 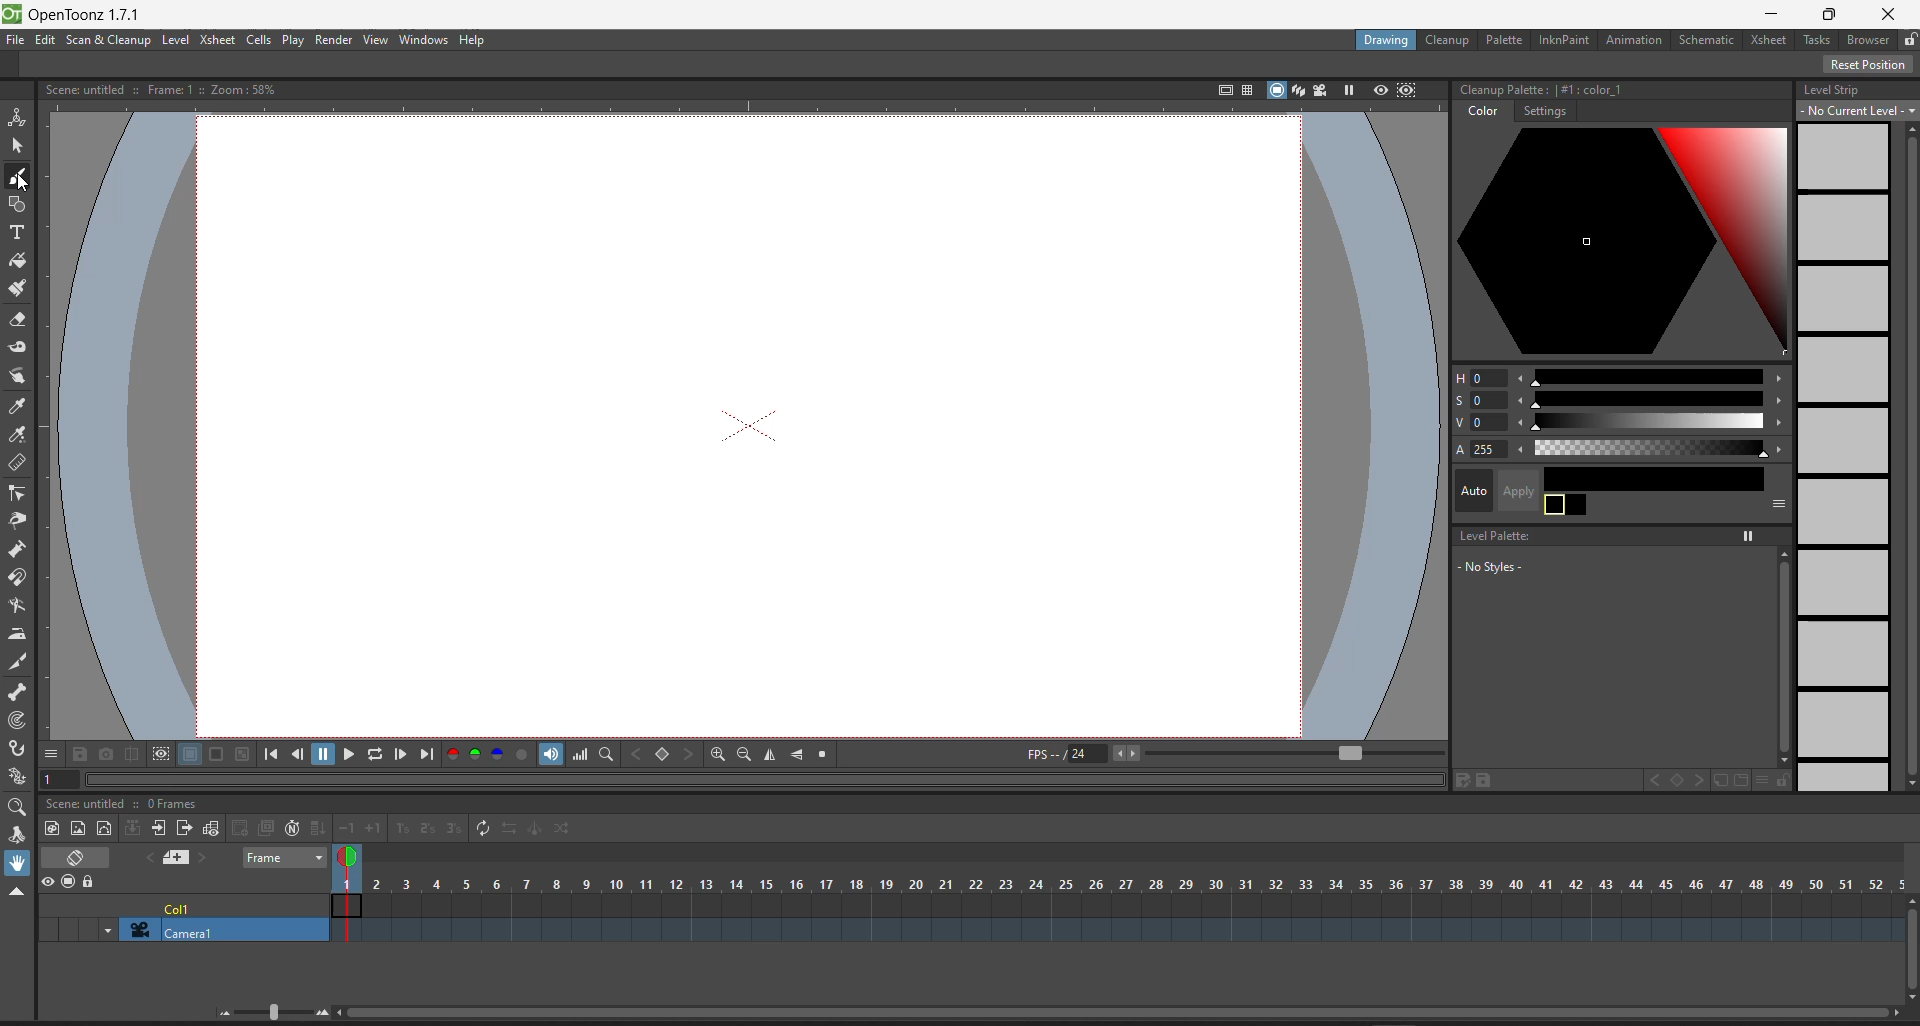 What do you see at coordinates (772, 756) in the screenshot?
I see `flip horizontally` at bounding box center [772, 756].